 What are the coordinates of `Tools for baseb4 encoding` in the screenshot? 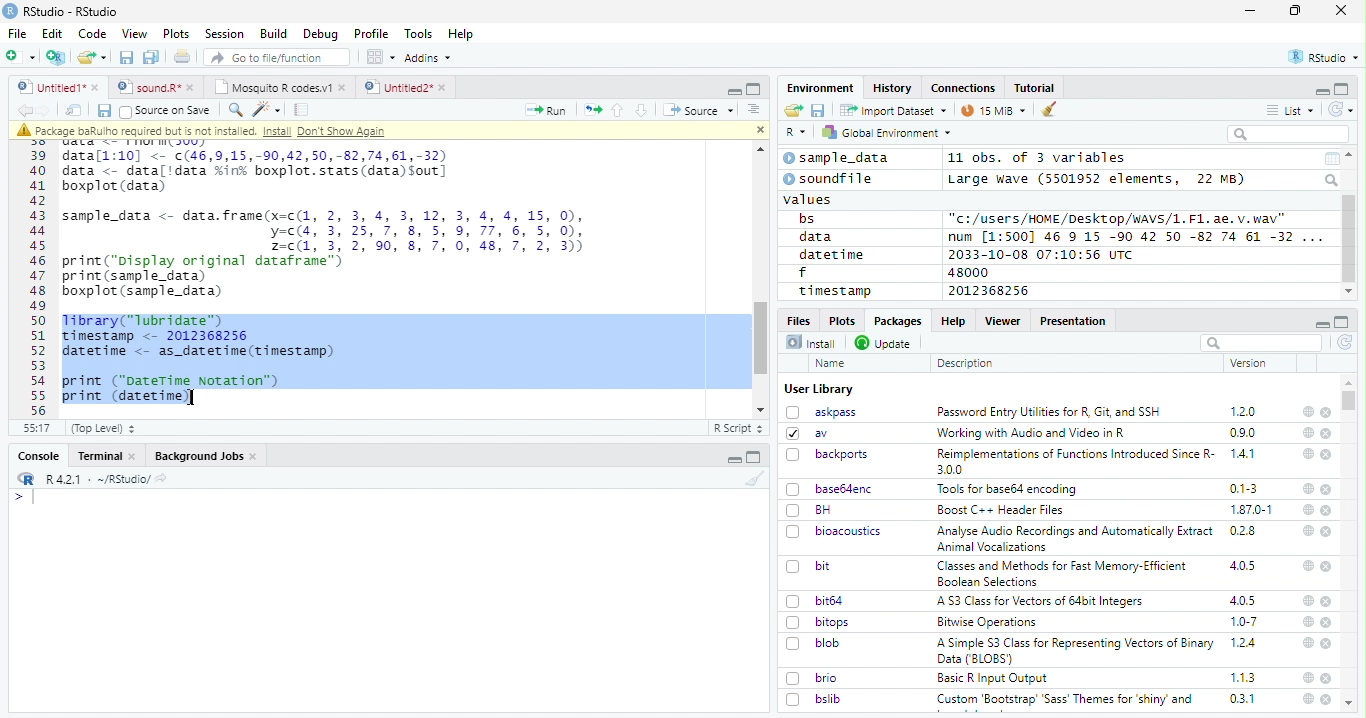 It's located at (1009, 489).